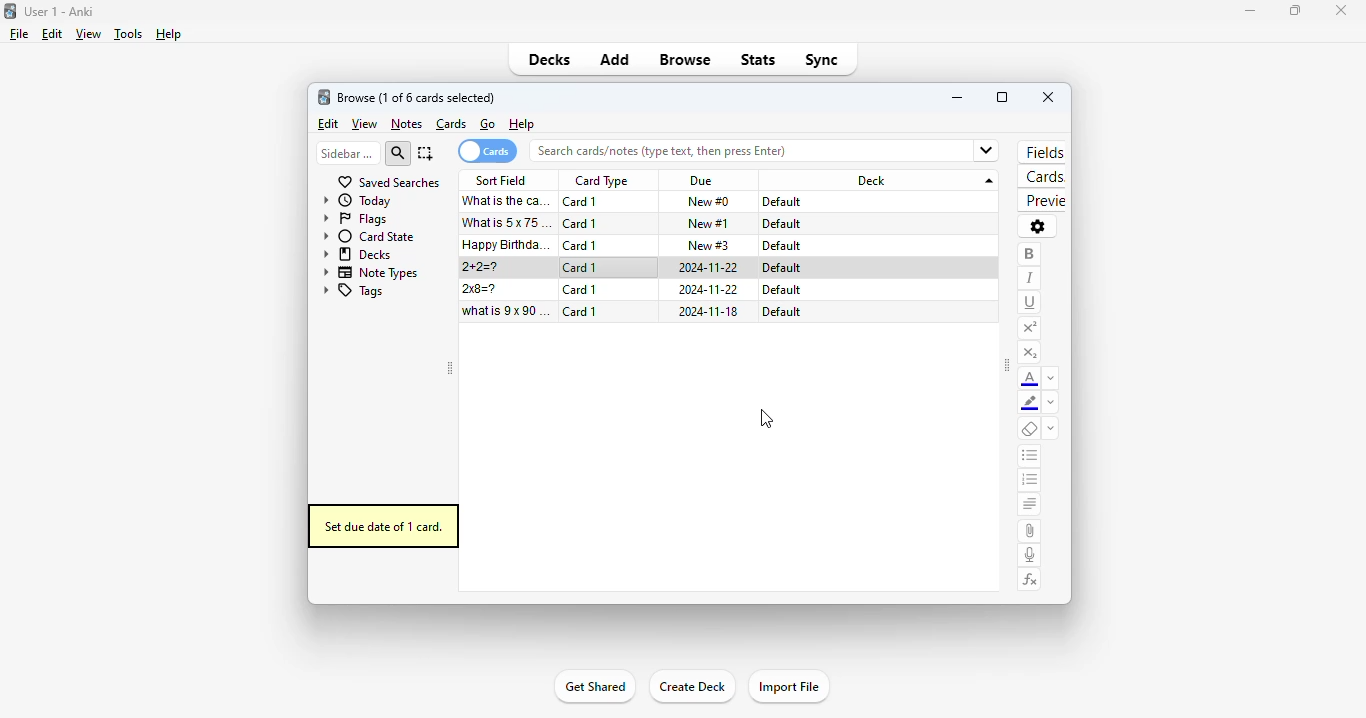 The image size is (1366, 718). Describe the element at coordinates (1002, 97) in the screenshot. I see `maximize` at that location.